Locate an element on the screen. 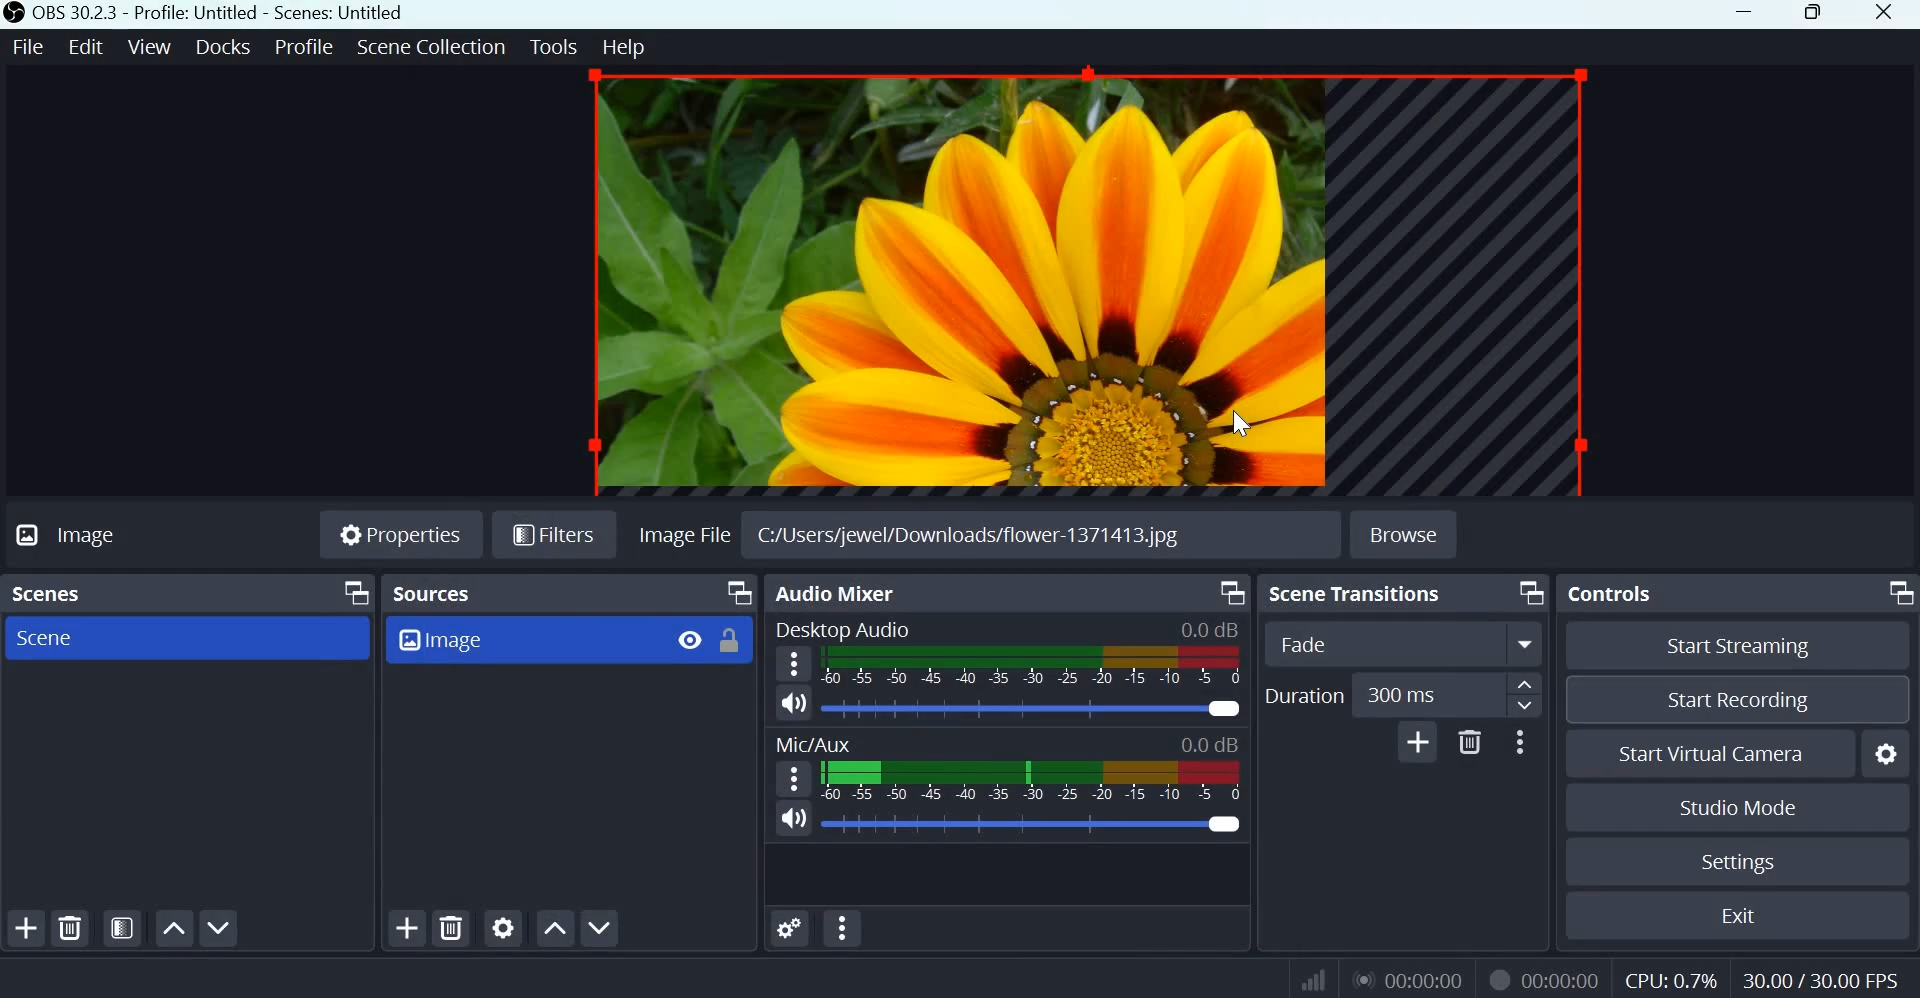 The height and width of the screenshot is (998, 1920). Add scene is located at coordinates (28, 927).